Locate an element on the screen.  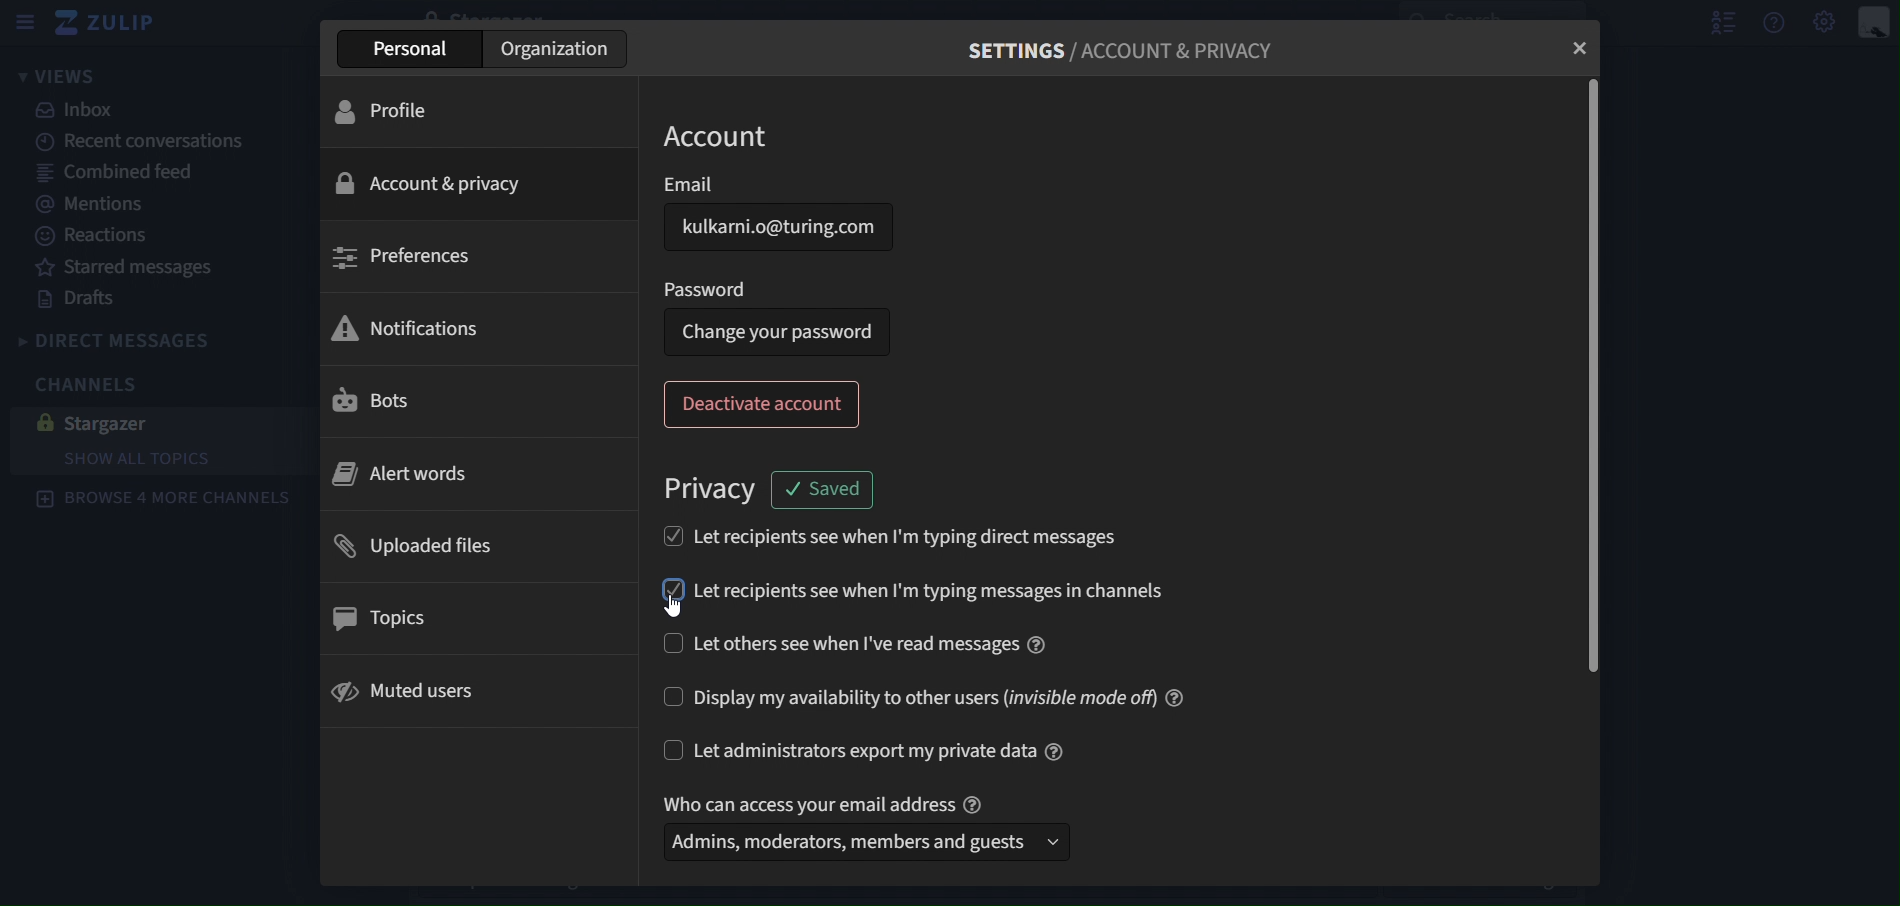
password is located at coordinates (712, 291).